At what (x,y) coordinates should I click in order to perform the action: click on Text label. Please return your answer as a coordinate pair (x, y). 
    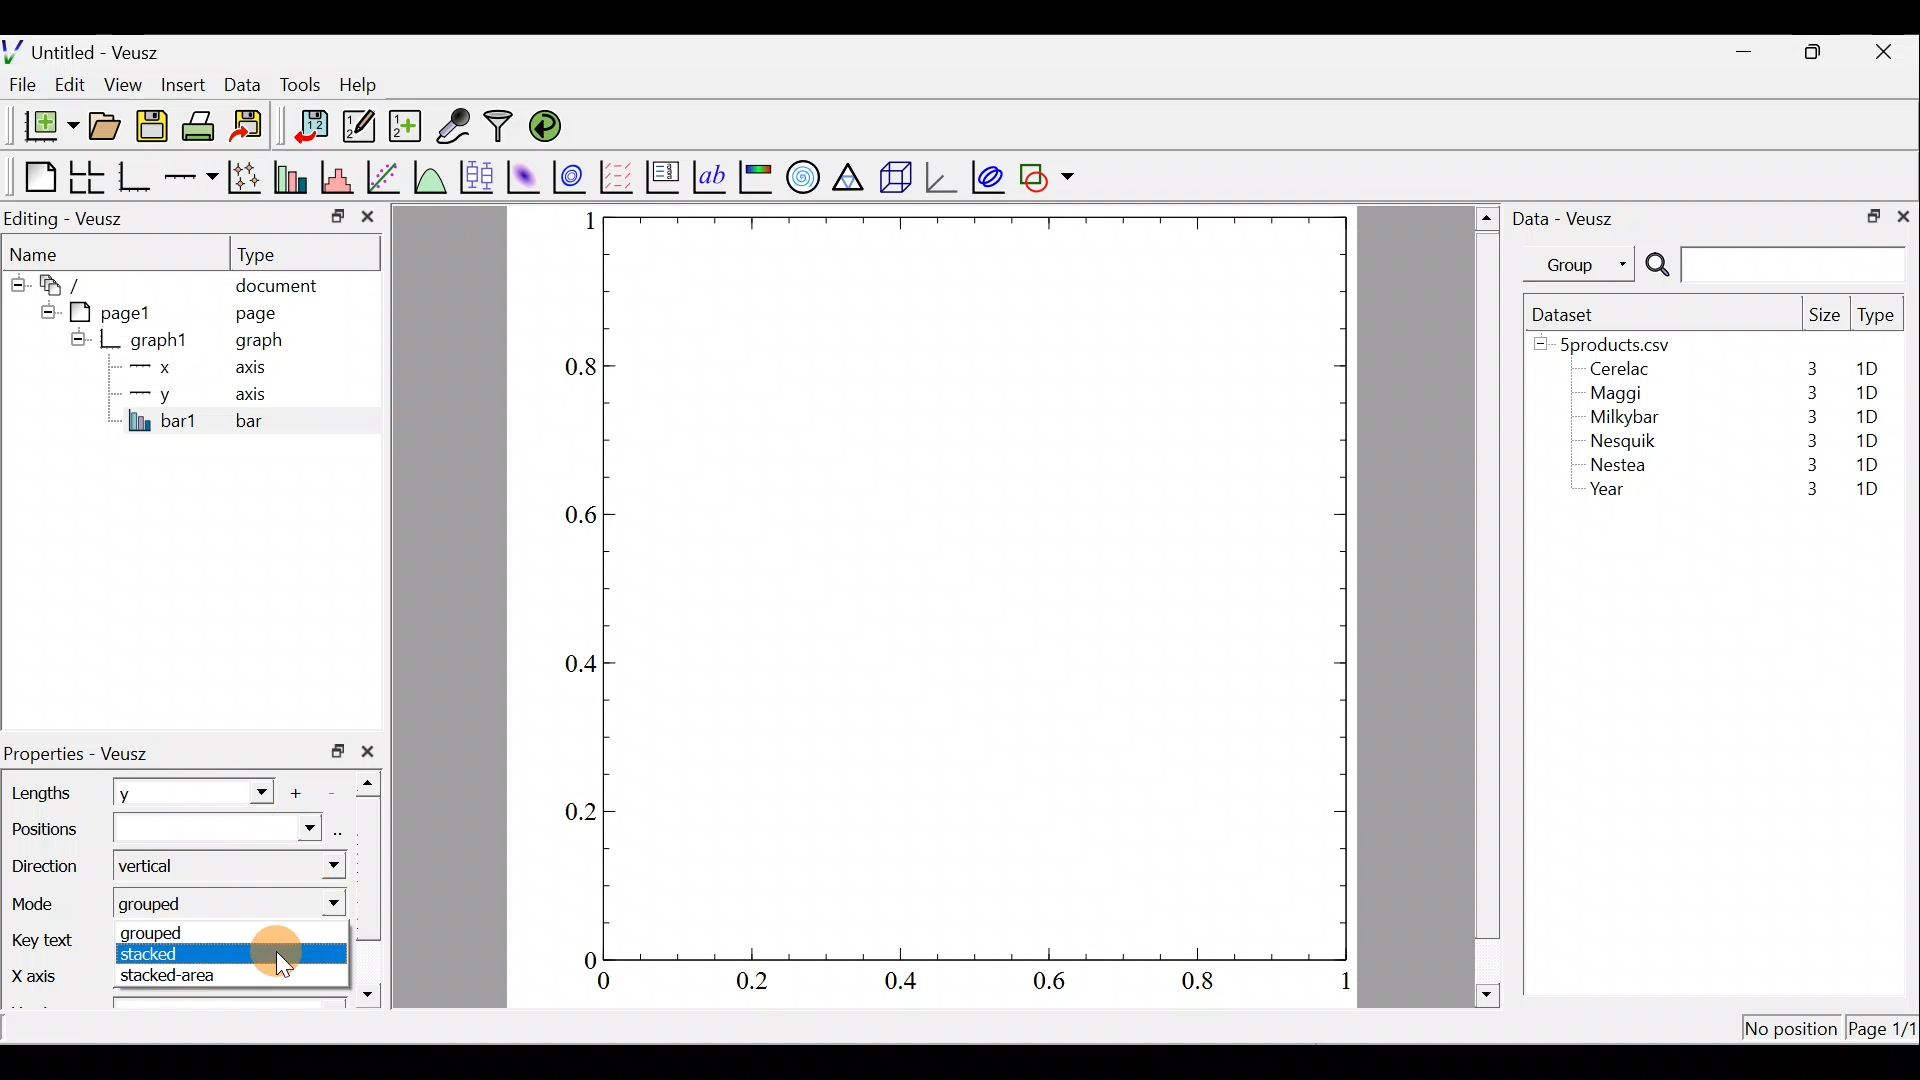
    Looking at the image, I should click on (712, 174).